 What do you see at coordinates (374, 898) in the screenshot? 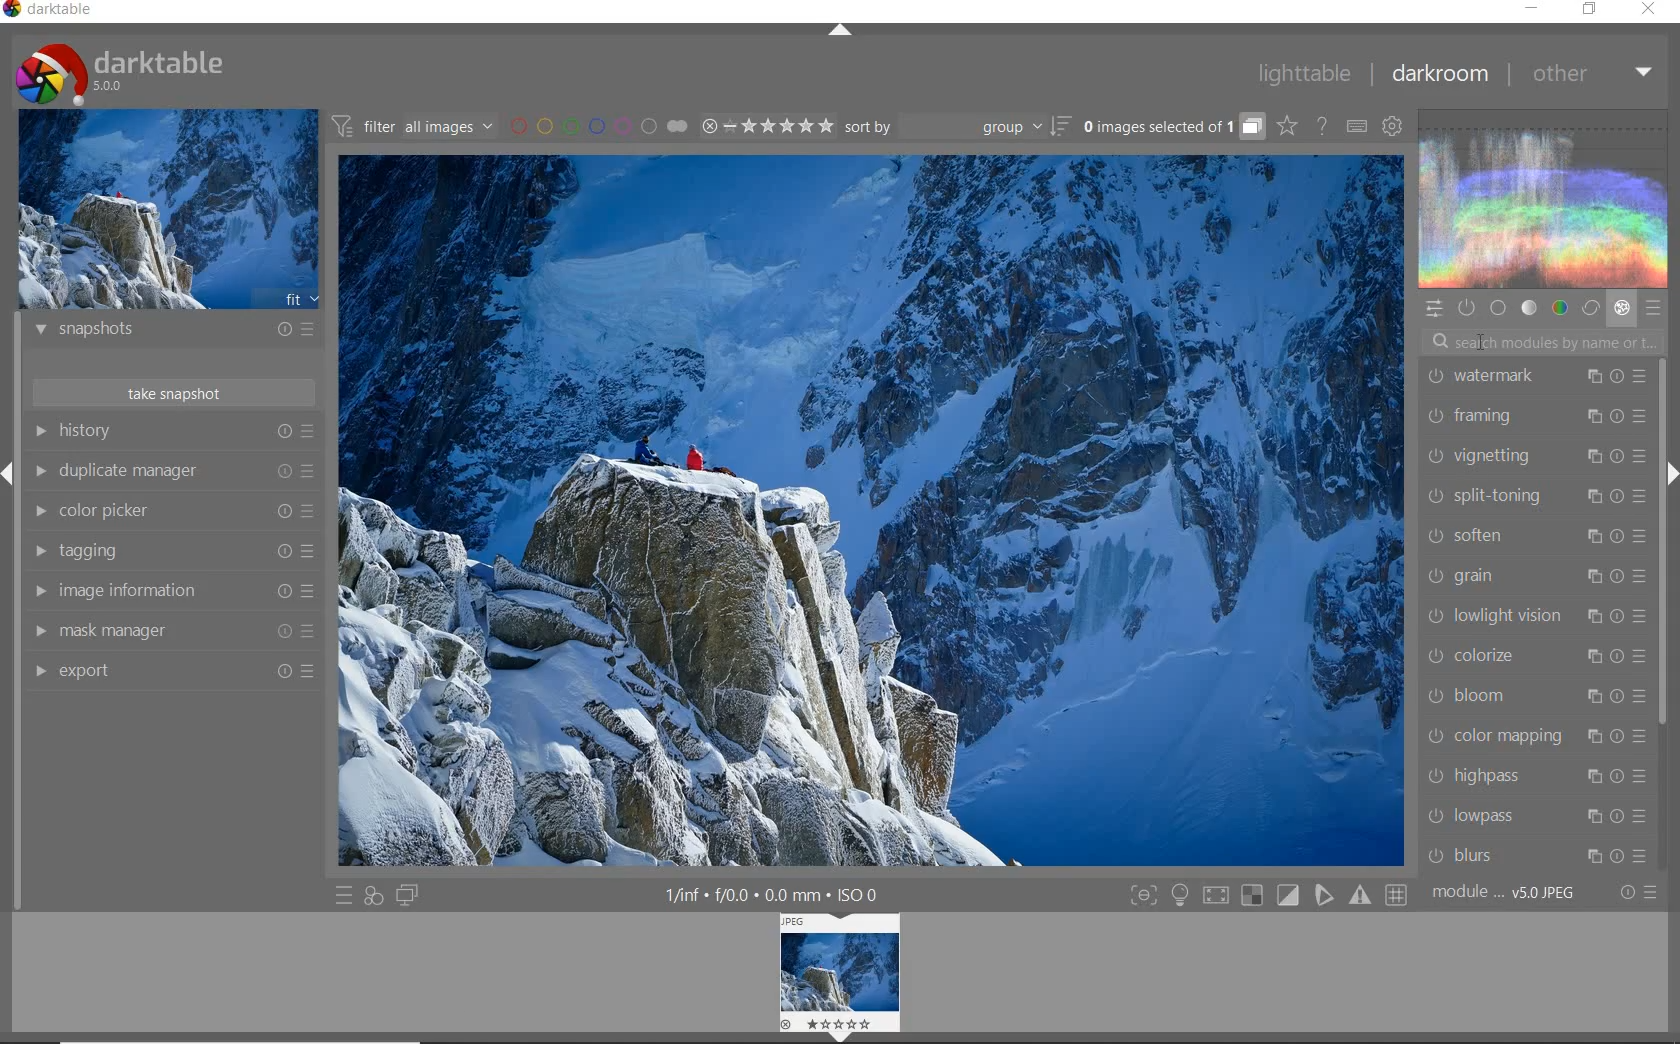
I see `quick access for applying any of your styles` at bounding box center [374, 898].